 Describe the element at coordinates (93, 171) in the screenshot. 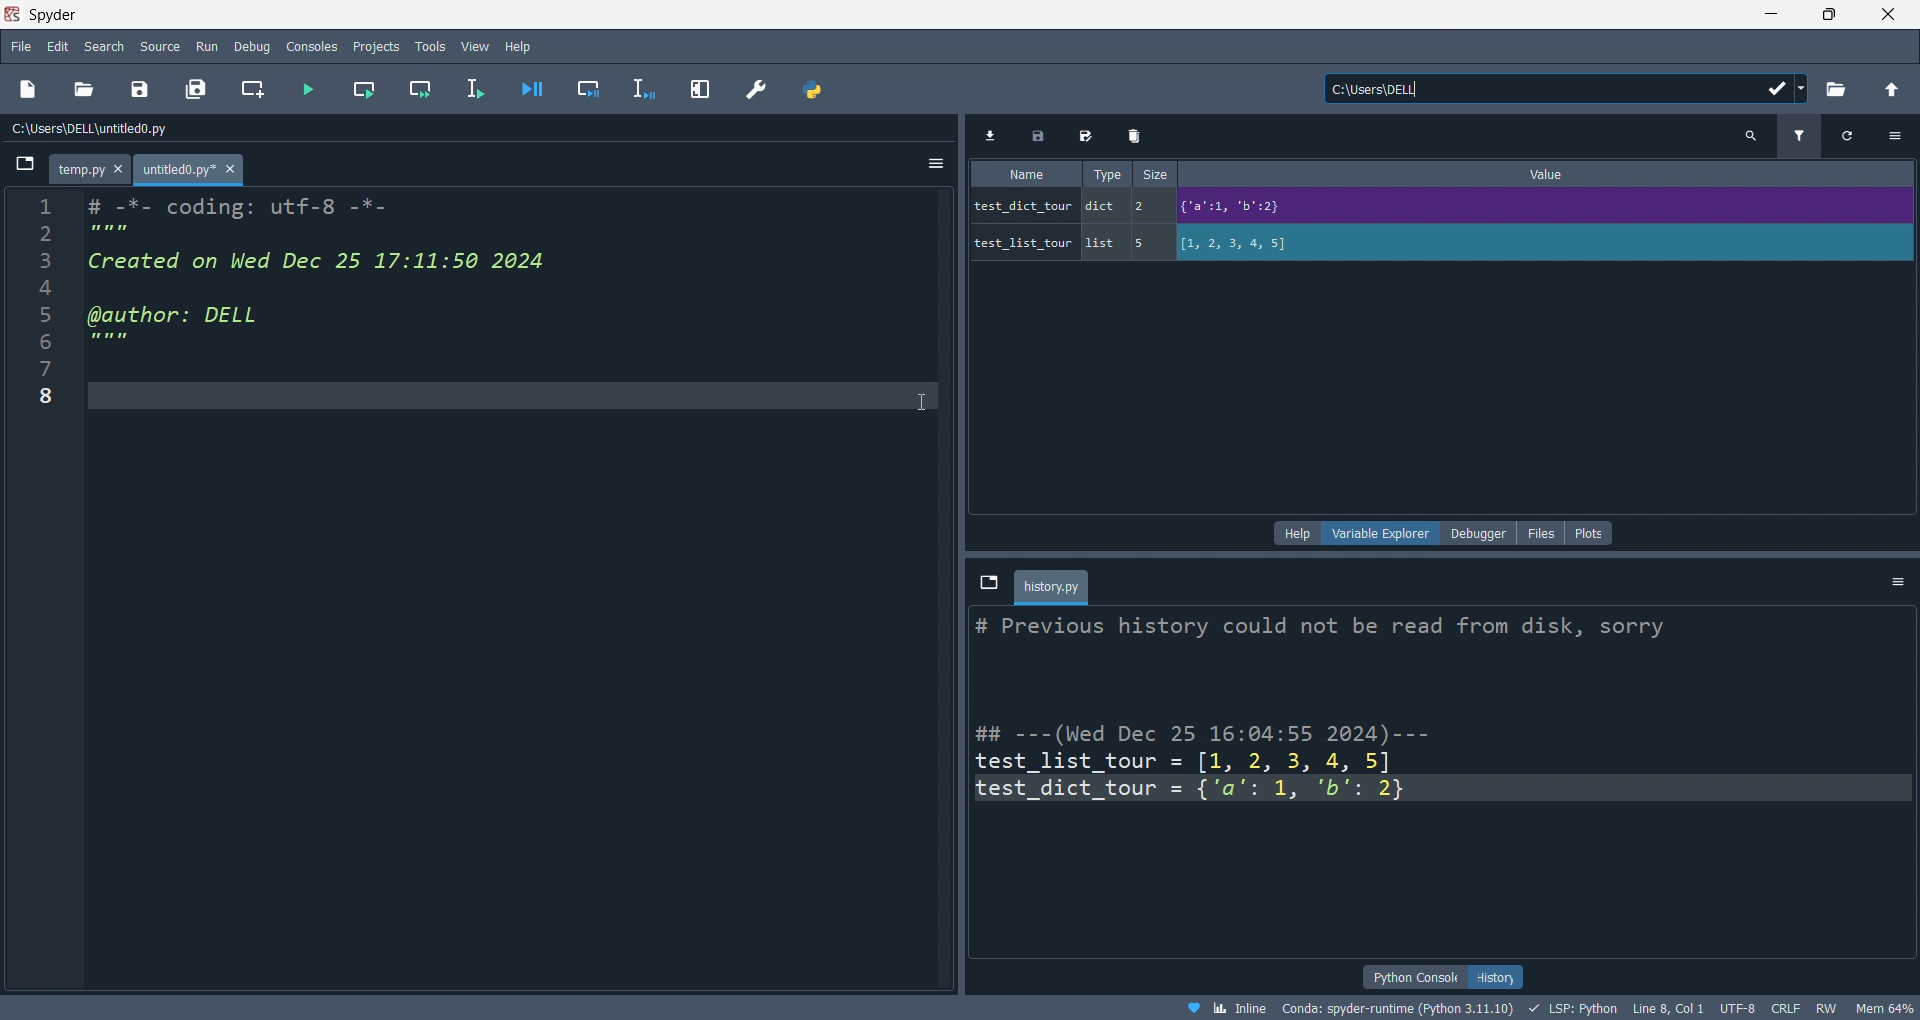

I see `temp.py` at that location.